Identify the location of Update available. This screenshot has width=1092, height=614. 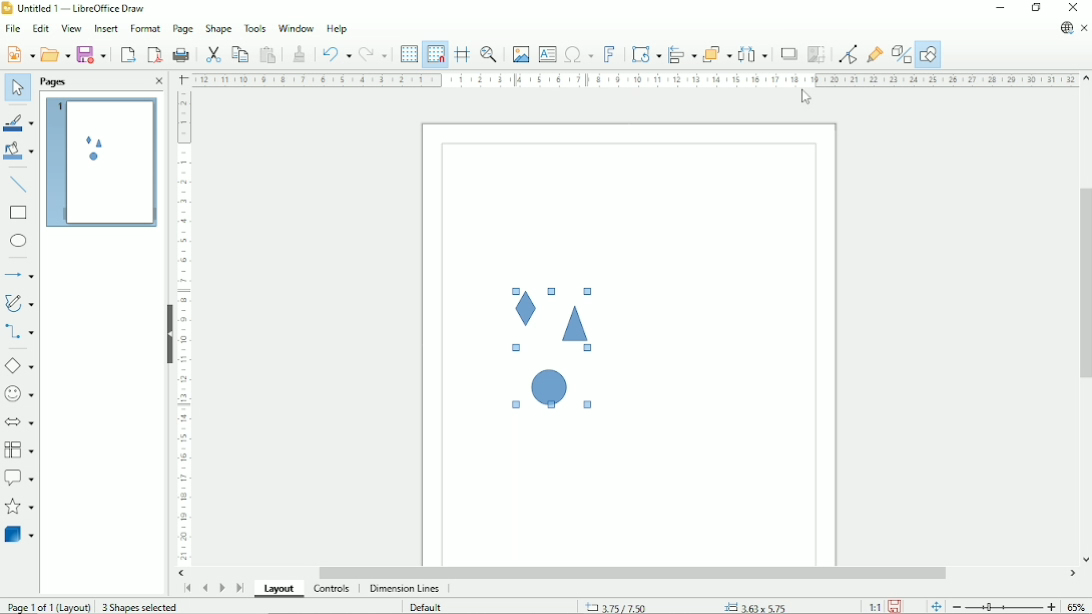
(1066, 28).